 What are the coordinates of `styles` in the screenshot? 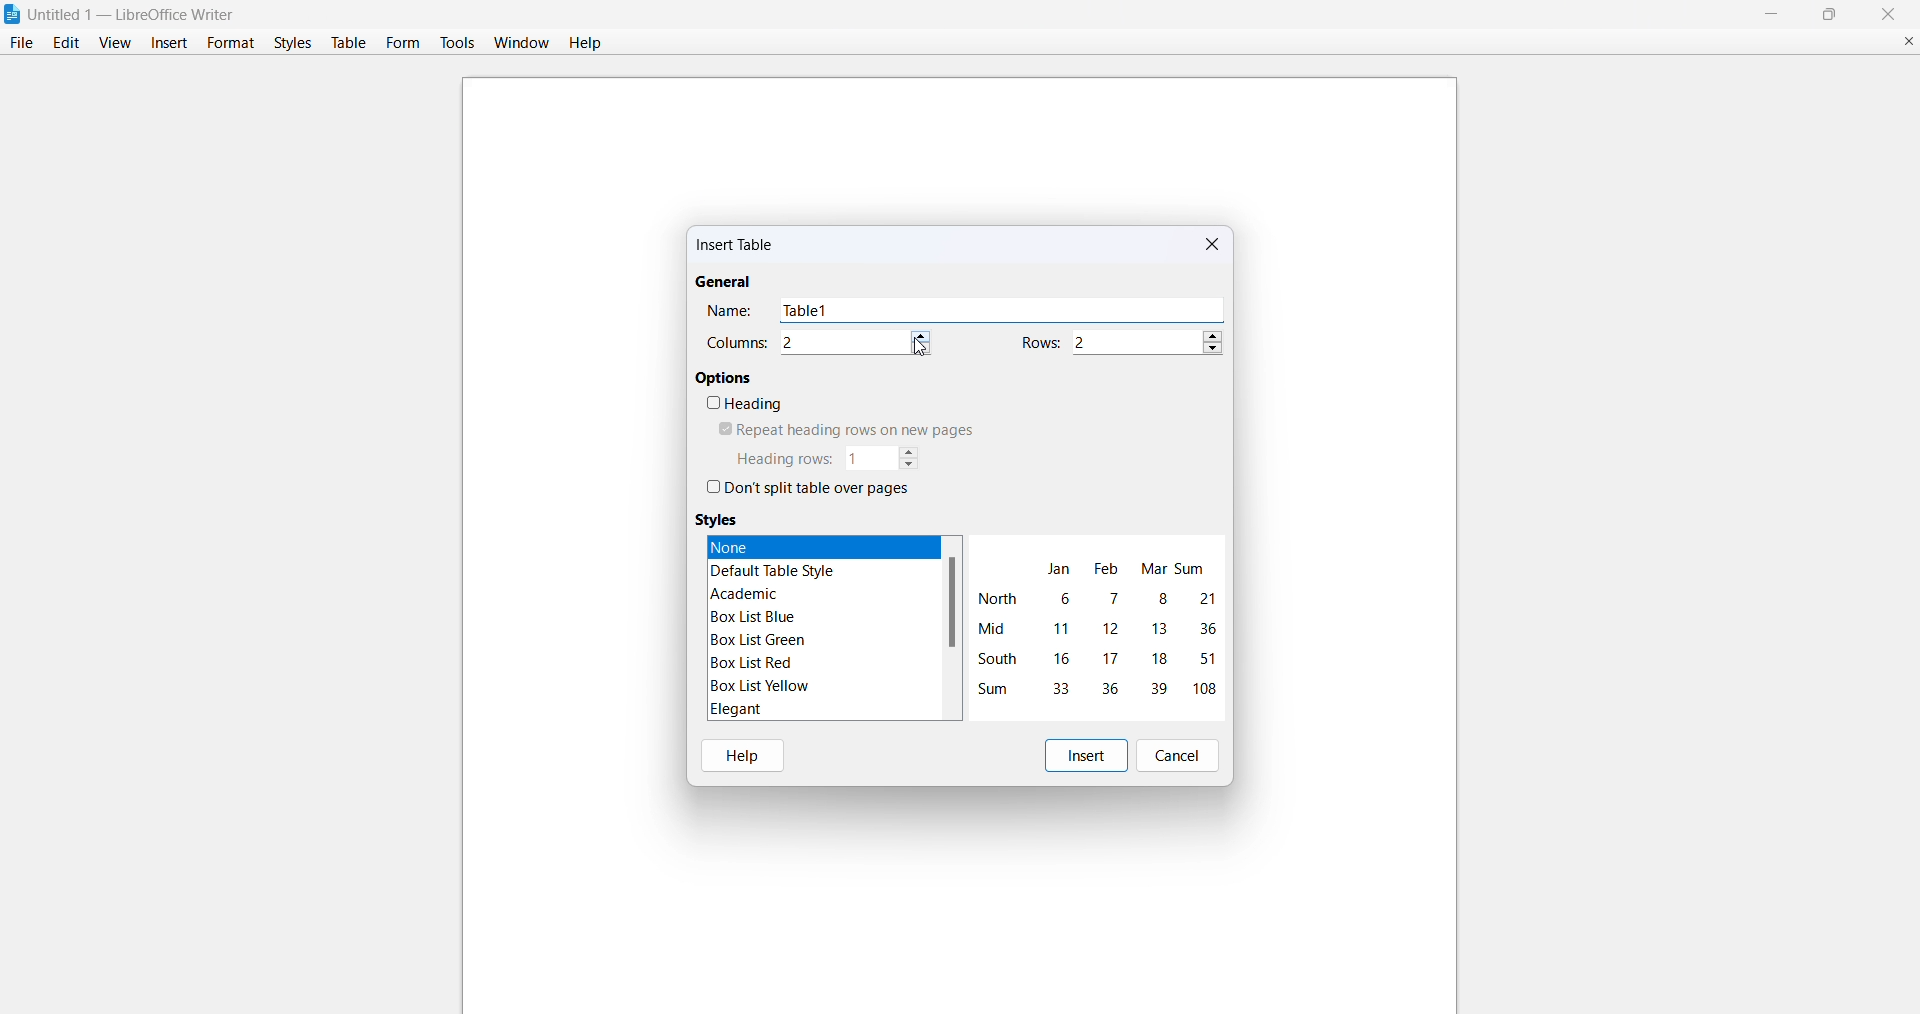 It's located at (719, 519).